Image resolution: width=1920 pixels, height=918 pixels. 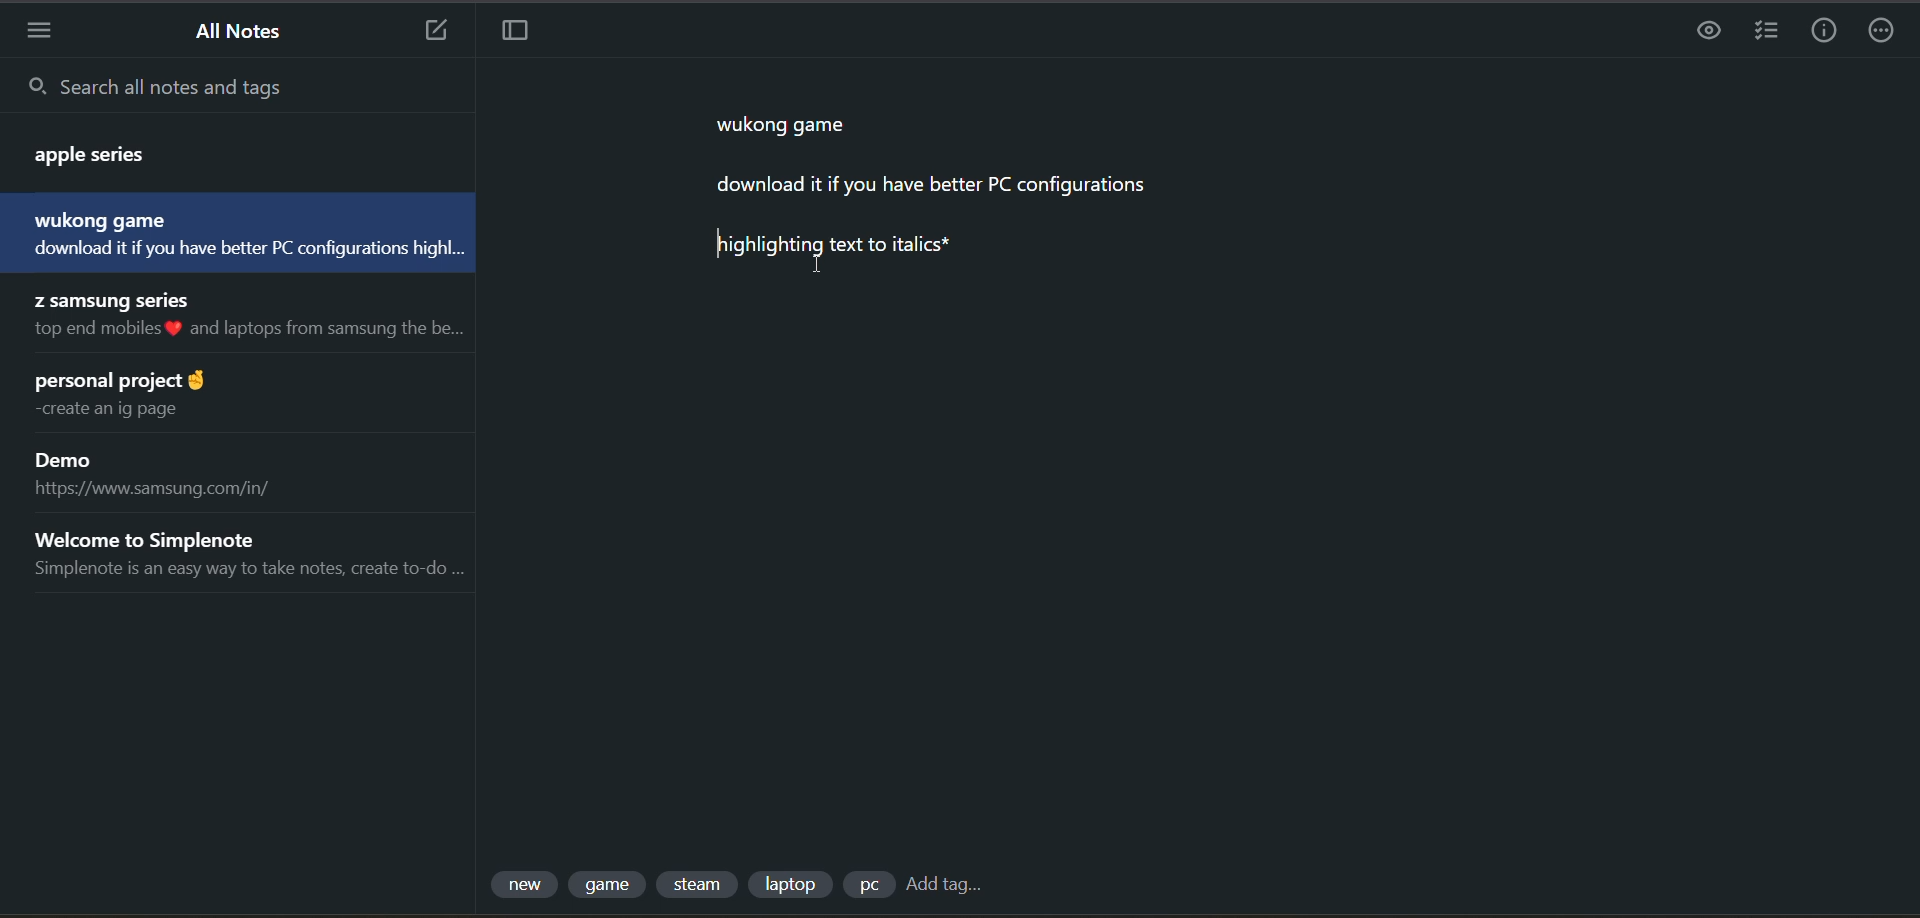 What do you see at coordinates (789, 883) in the screenshot?
I see `tag 4` at bounding box center [789, 883].